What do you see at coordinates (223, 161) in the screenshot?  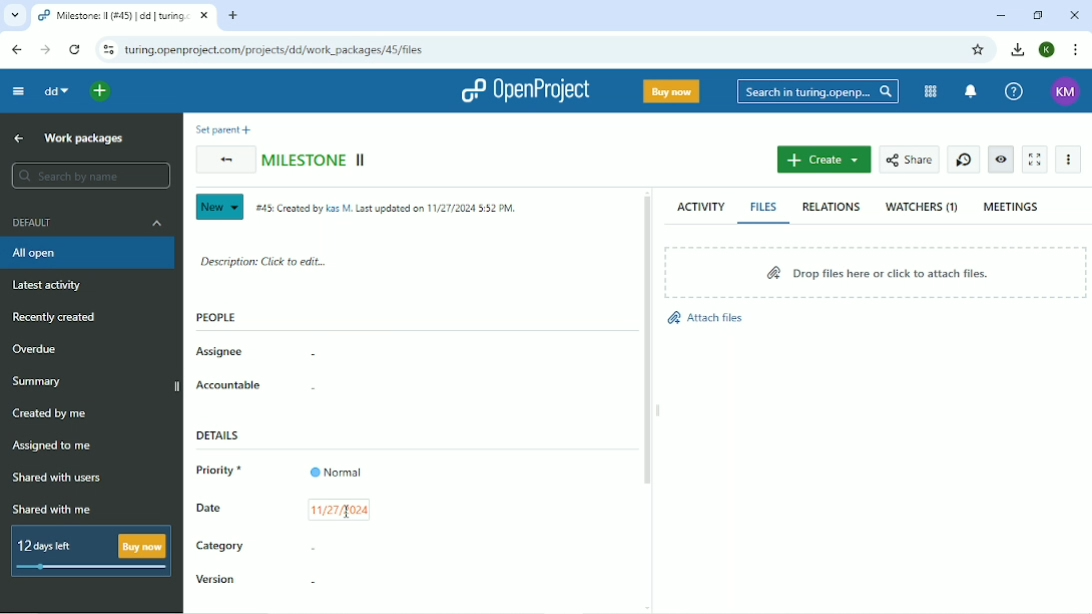 I see `Back` at bounding box center [223, 161].